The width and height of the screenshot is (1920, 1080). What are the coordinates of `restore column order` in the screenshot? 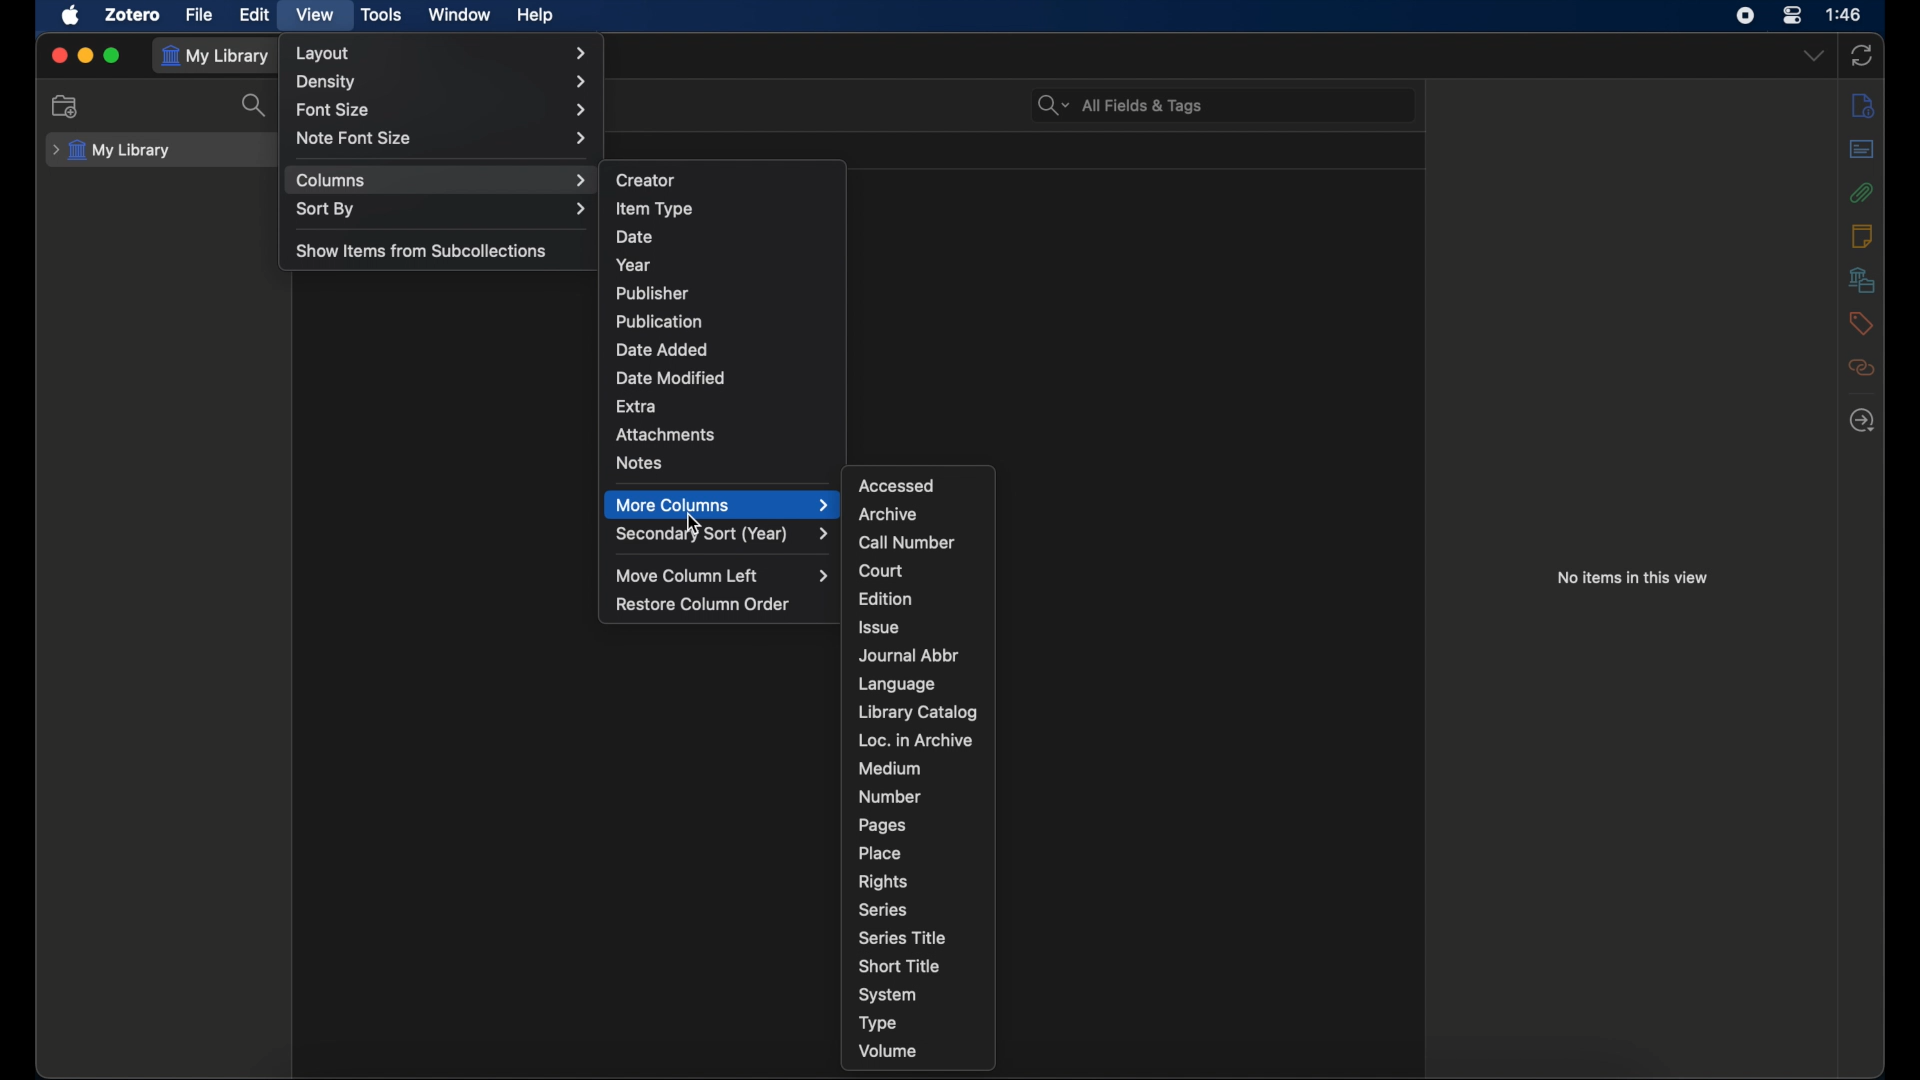 It's located at (703, 605).